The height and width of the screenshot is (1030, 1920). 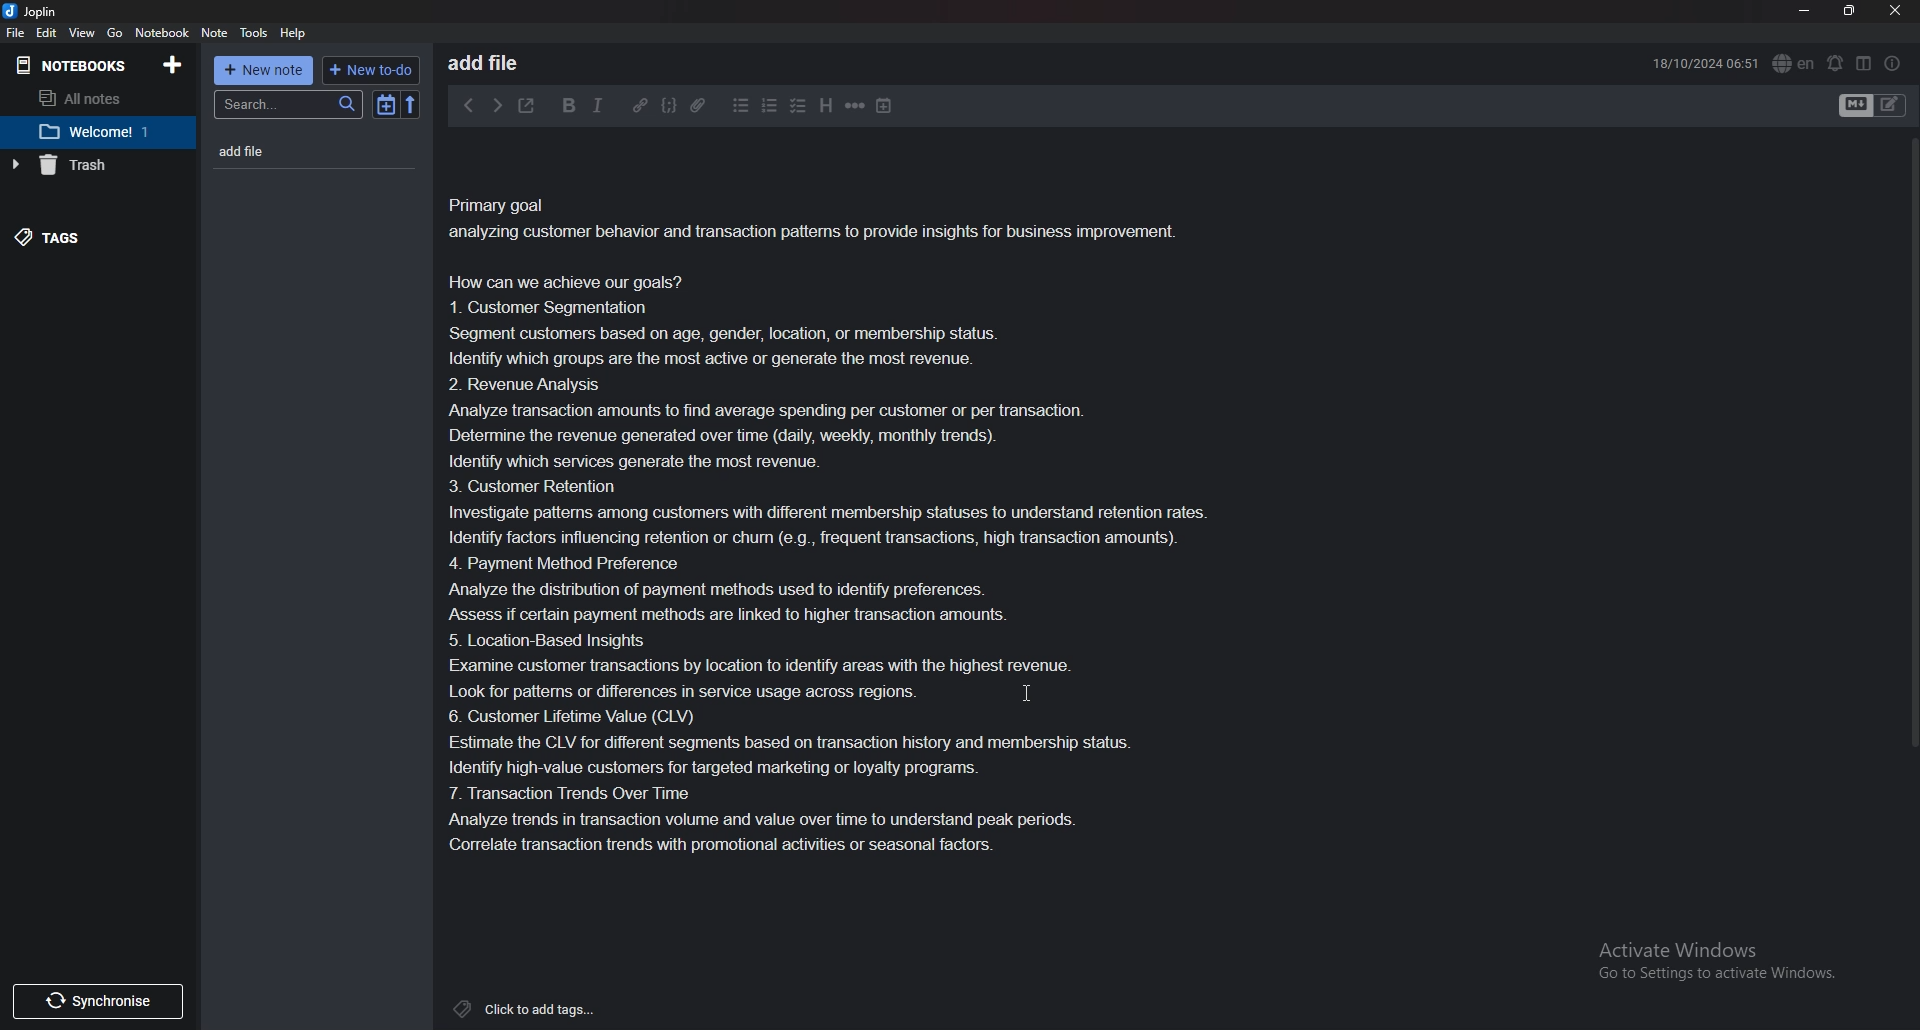 What do you see at coordinates (824, 106) in the screenshot?
I see `Heading` at bounding box center [824, 106].